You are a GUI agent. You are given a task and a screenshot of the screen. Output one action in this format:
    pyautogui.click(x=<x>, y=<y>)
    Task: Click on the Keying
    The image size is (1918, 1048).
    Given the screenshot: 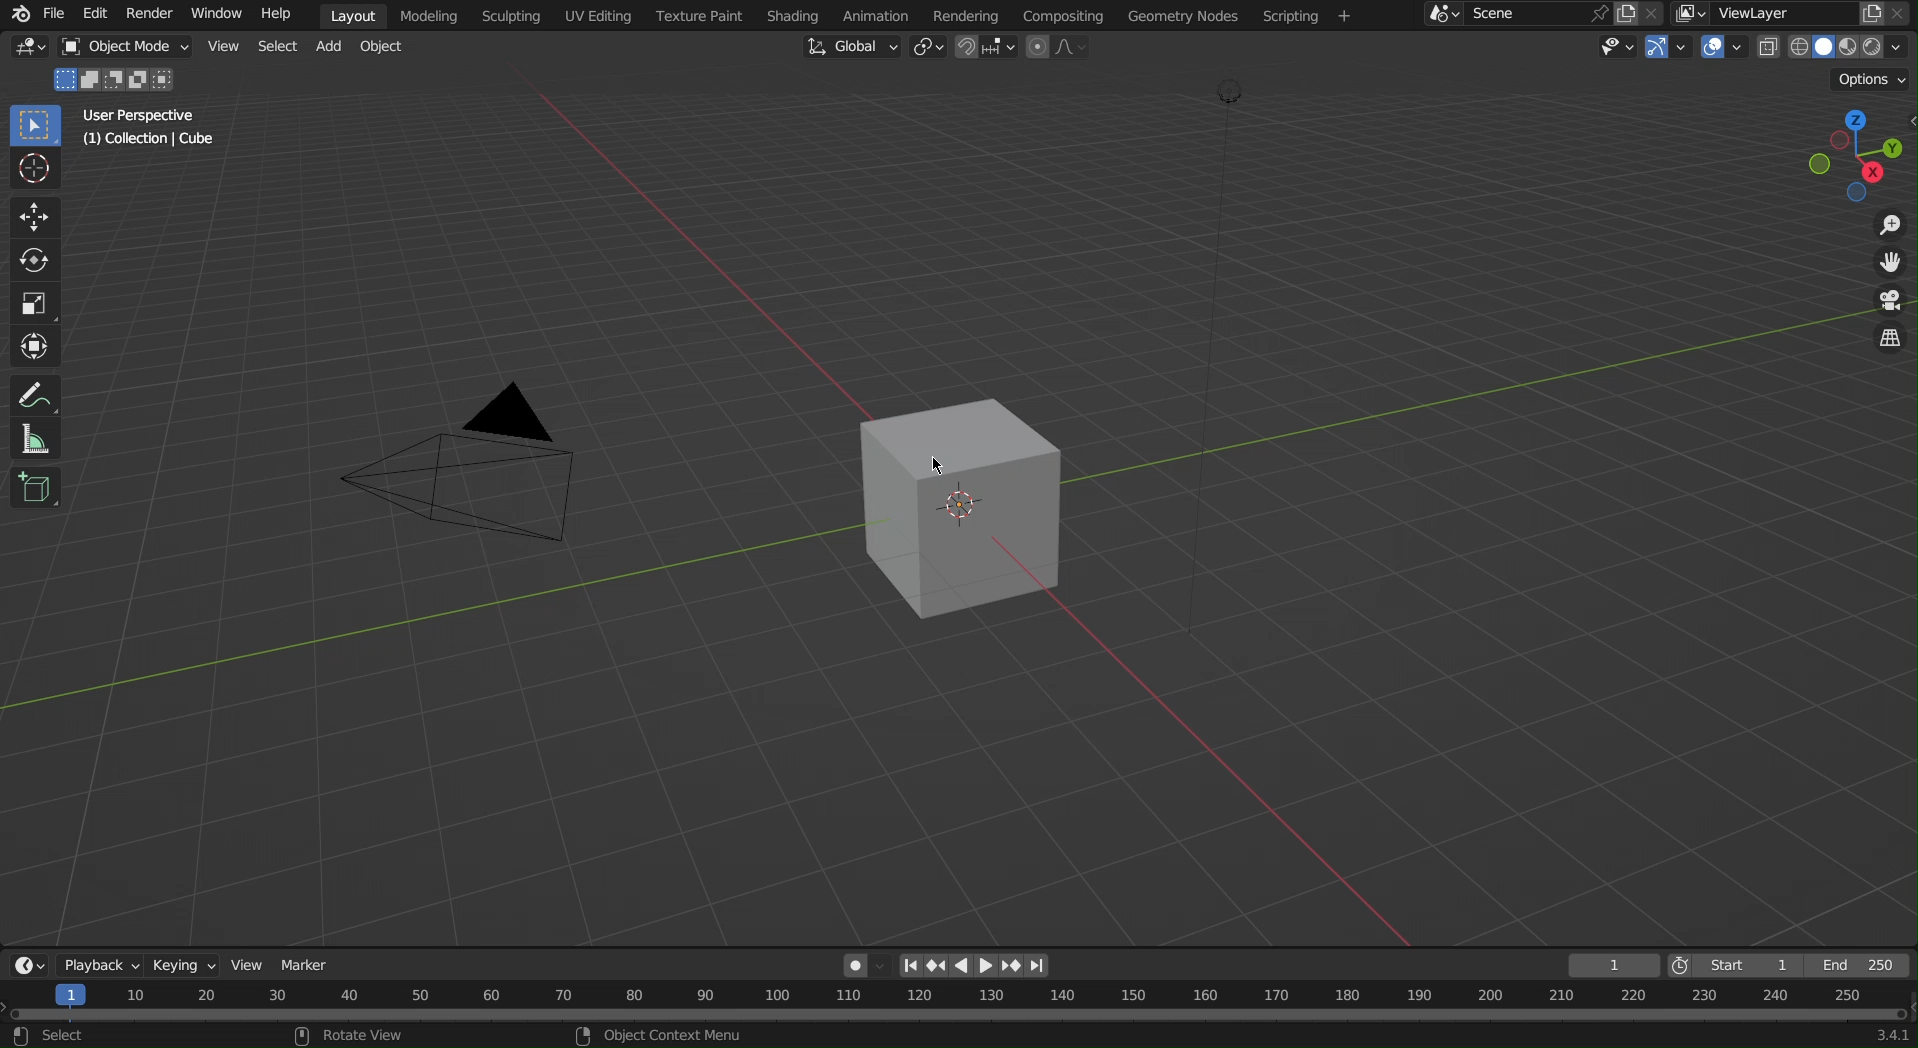 What is the action you would take?
    pyautogui.click(x=182, y=963)
    